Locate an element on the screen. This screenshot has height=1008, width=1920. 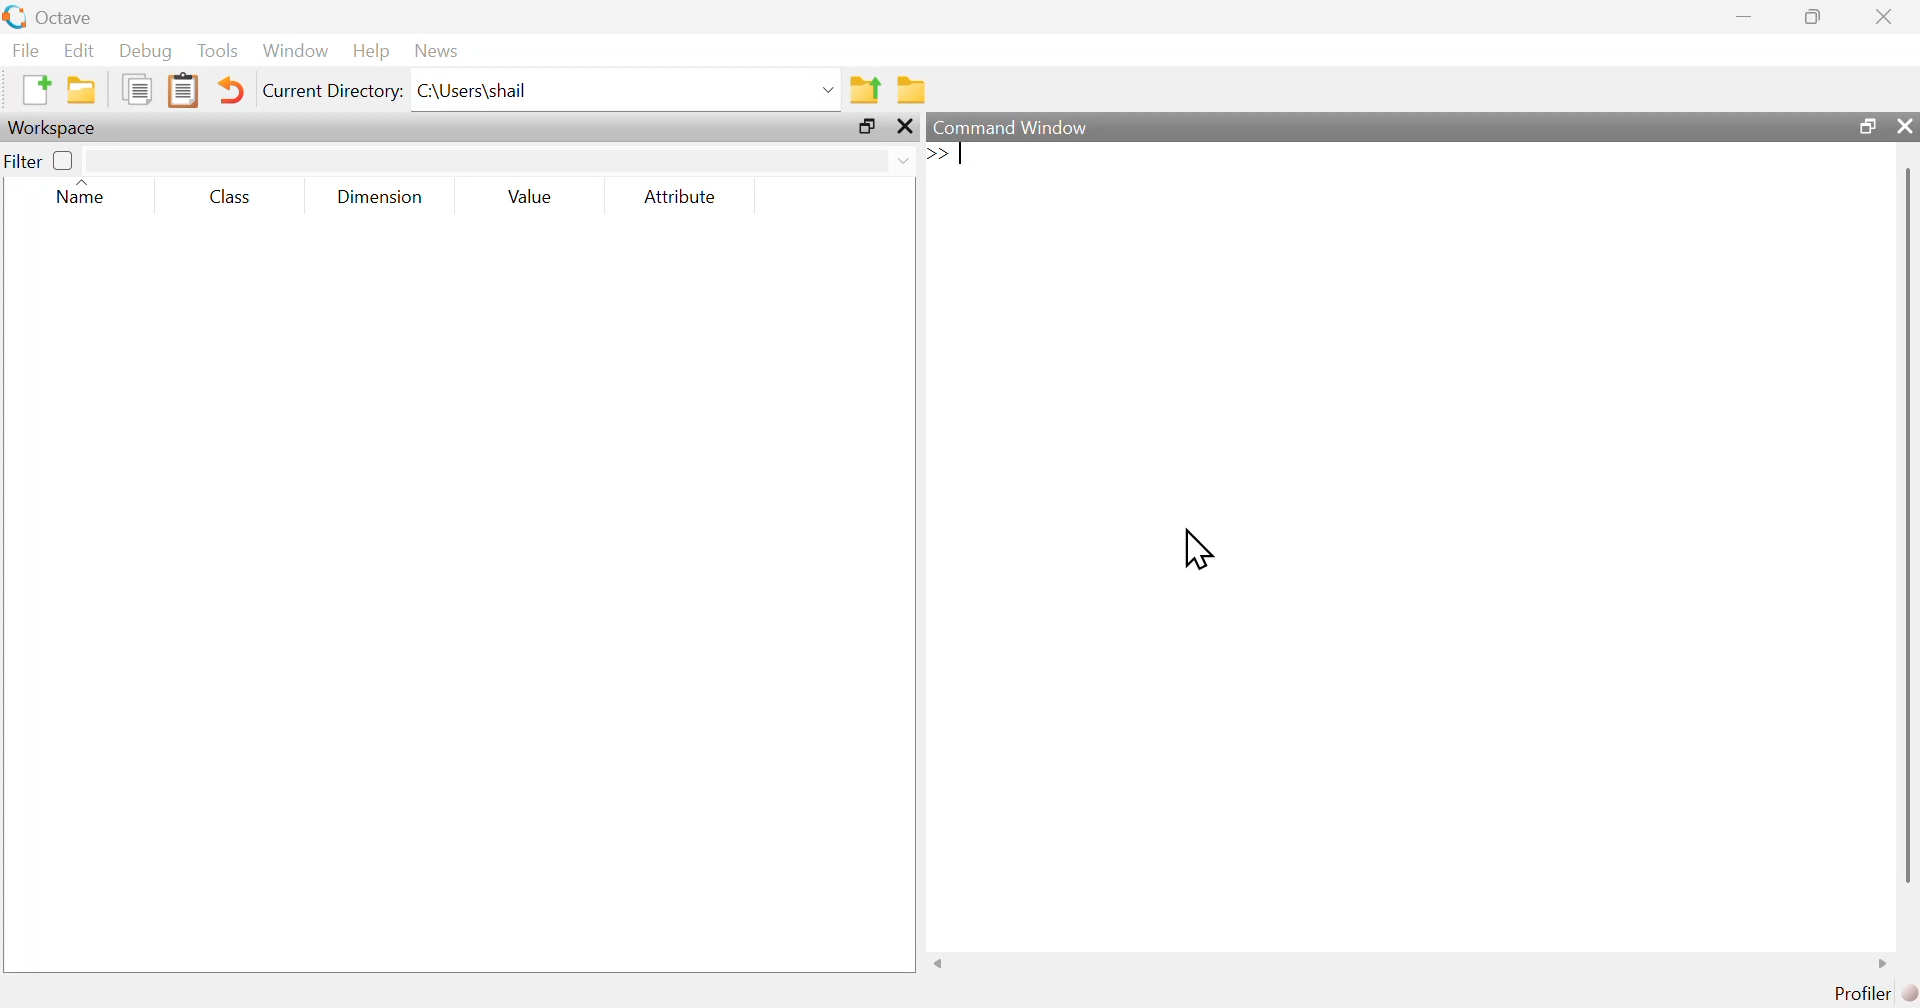
Filter is located at coordinates (41, 161).